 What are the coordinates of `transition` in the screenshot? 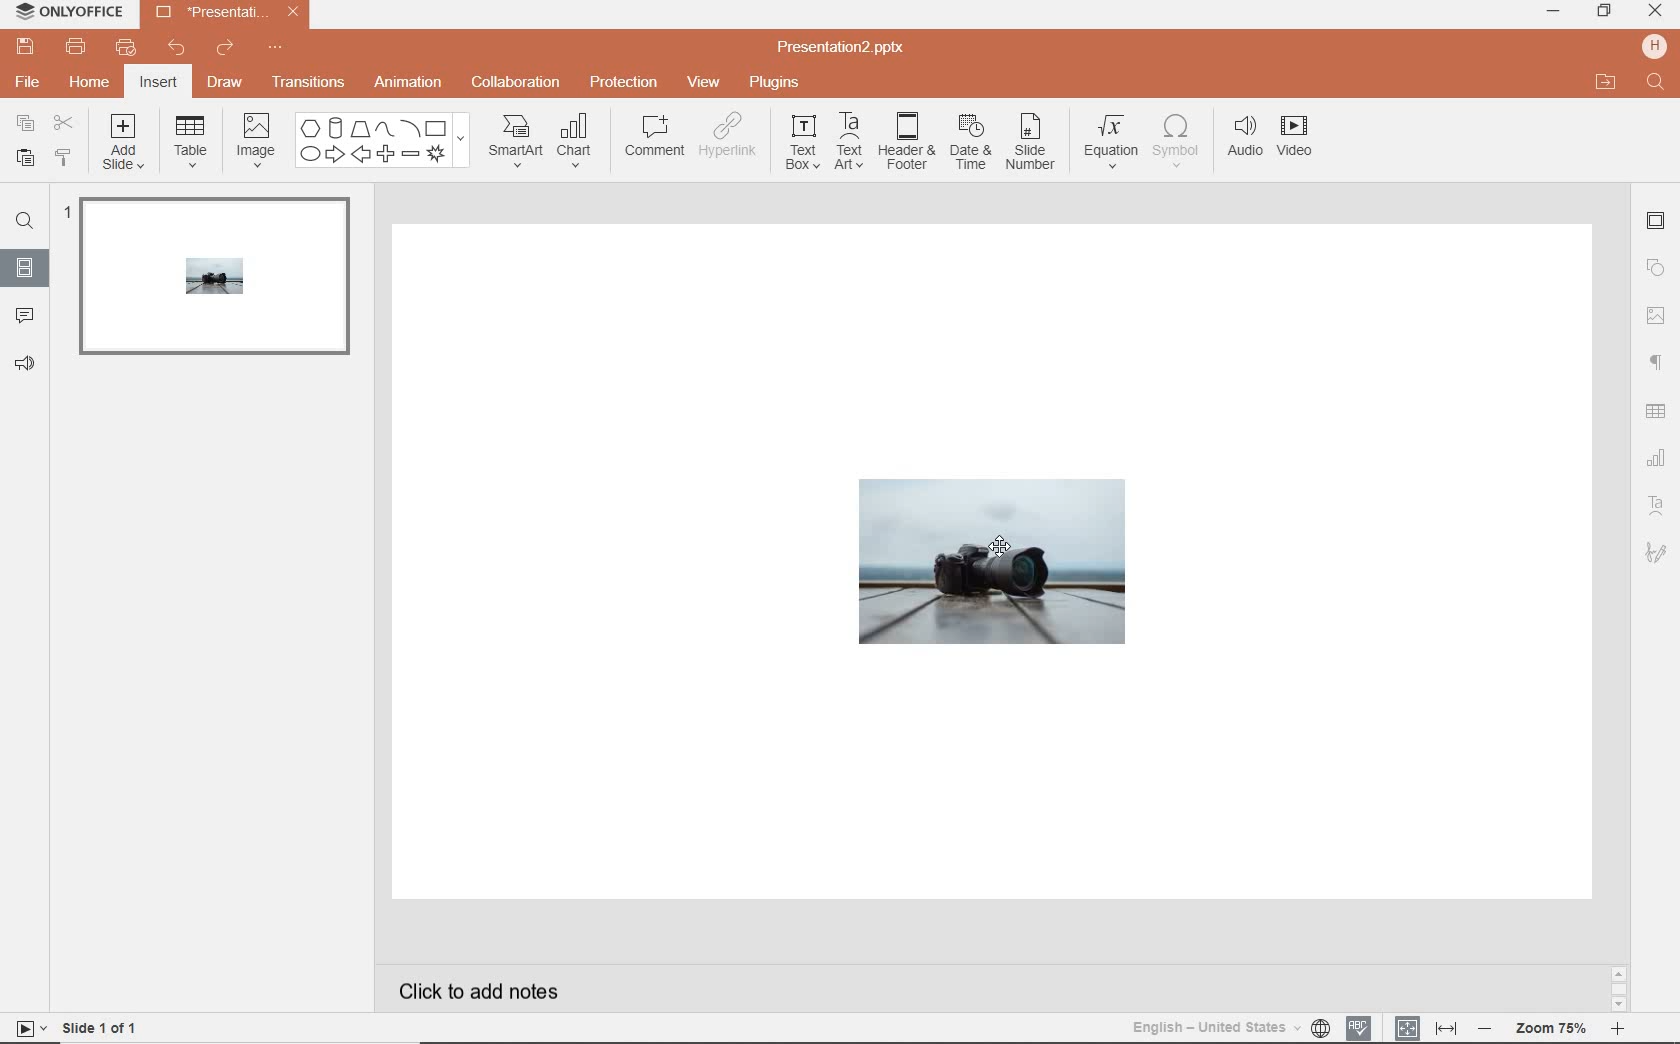 It's located at (308, 82).